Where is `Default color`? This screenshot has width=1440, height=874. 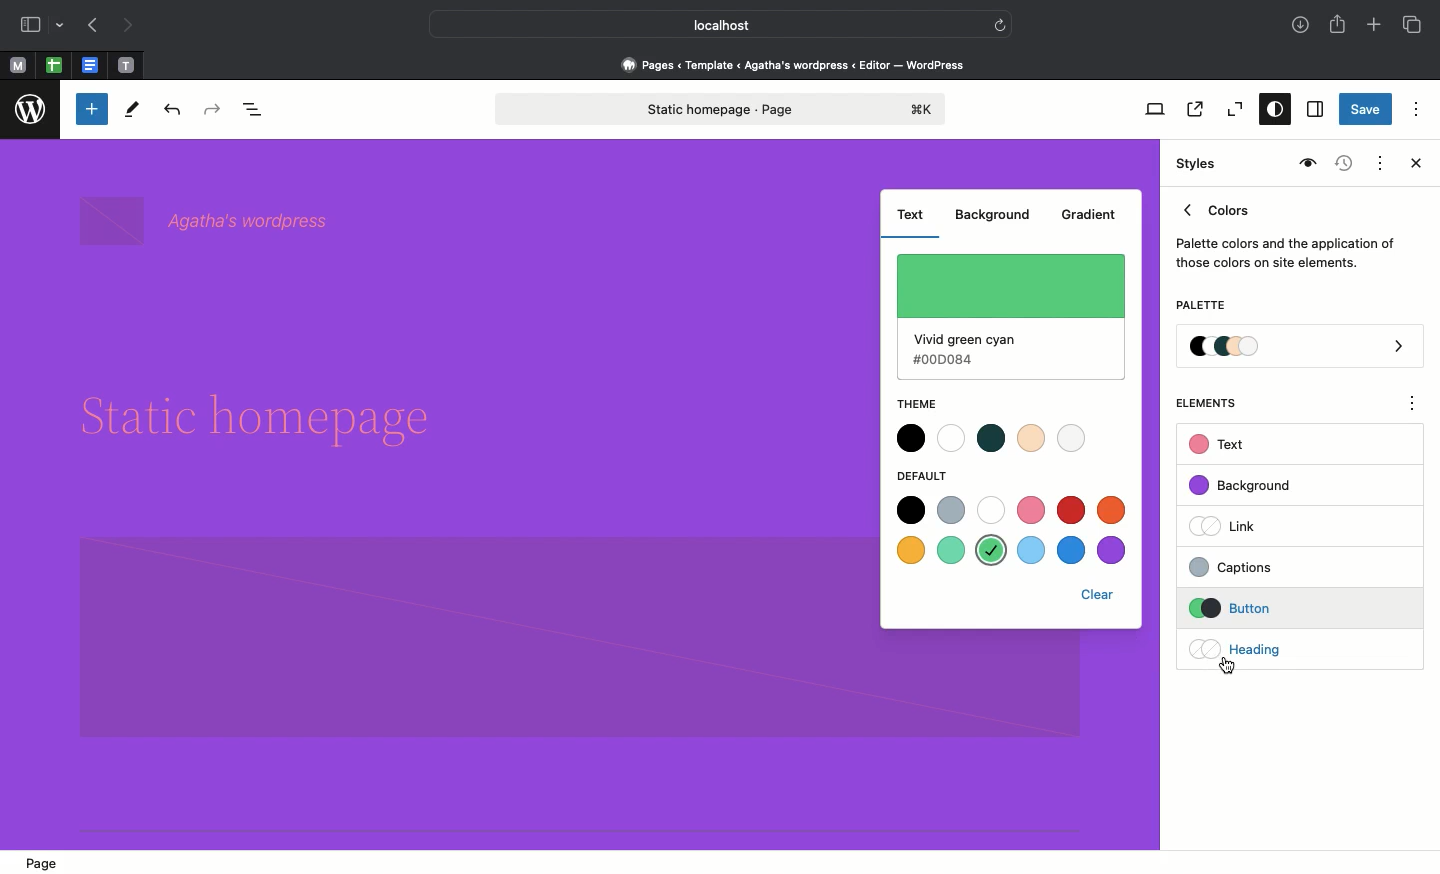 Default color is located at coordinates (1014, 531).